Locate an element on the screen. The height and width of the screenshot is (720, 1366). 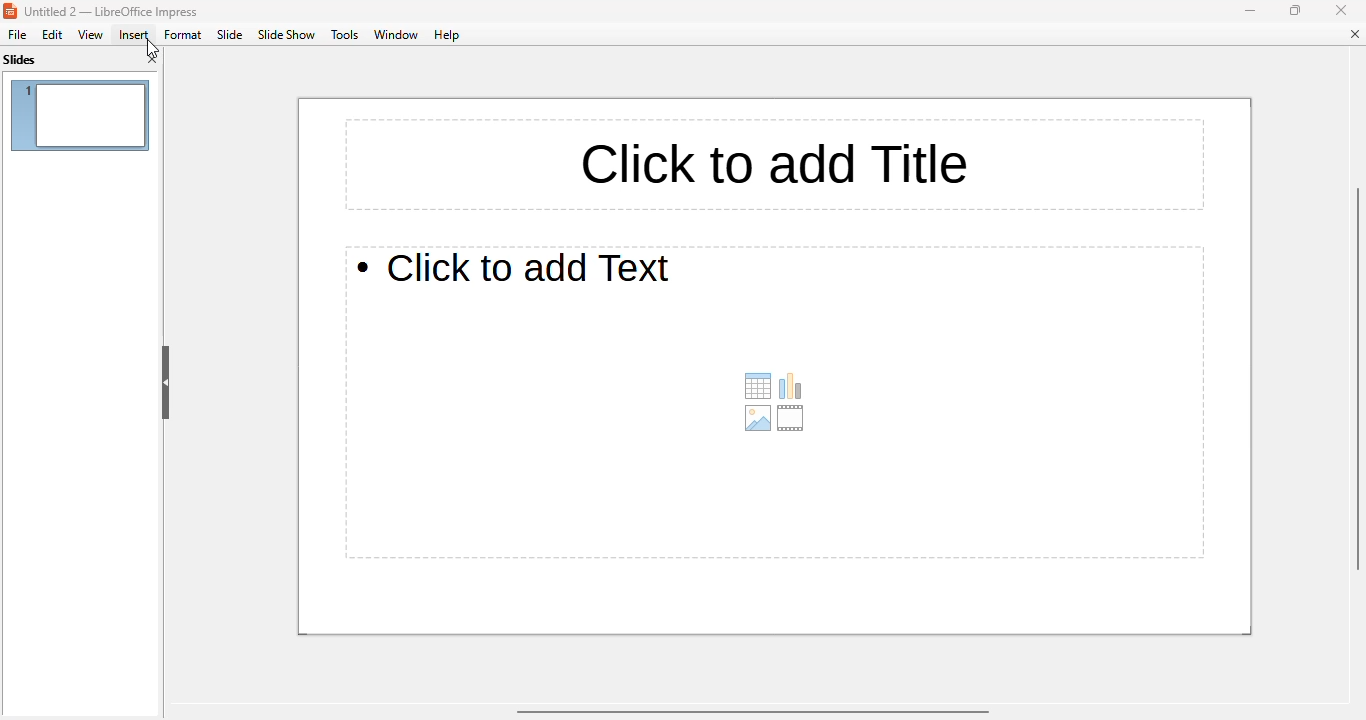
insert is located at coordinates (133, 35).